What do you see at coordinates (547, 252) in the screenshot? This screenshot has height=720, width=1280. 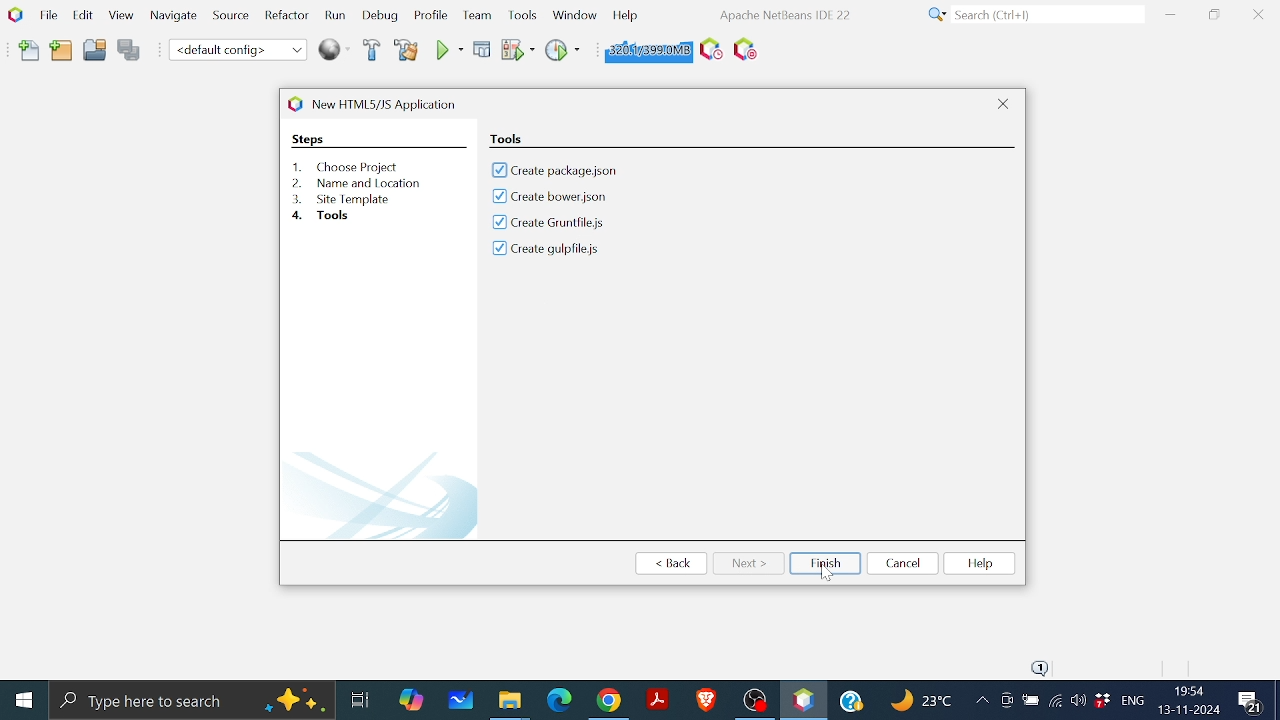 I see `Create gulpile.js` at bounding box center [547, 252].